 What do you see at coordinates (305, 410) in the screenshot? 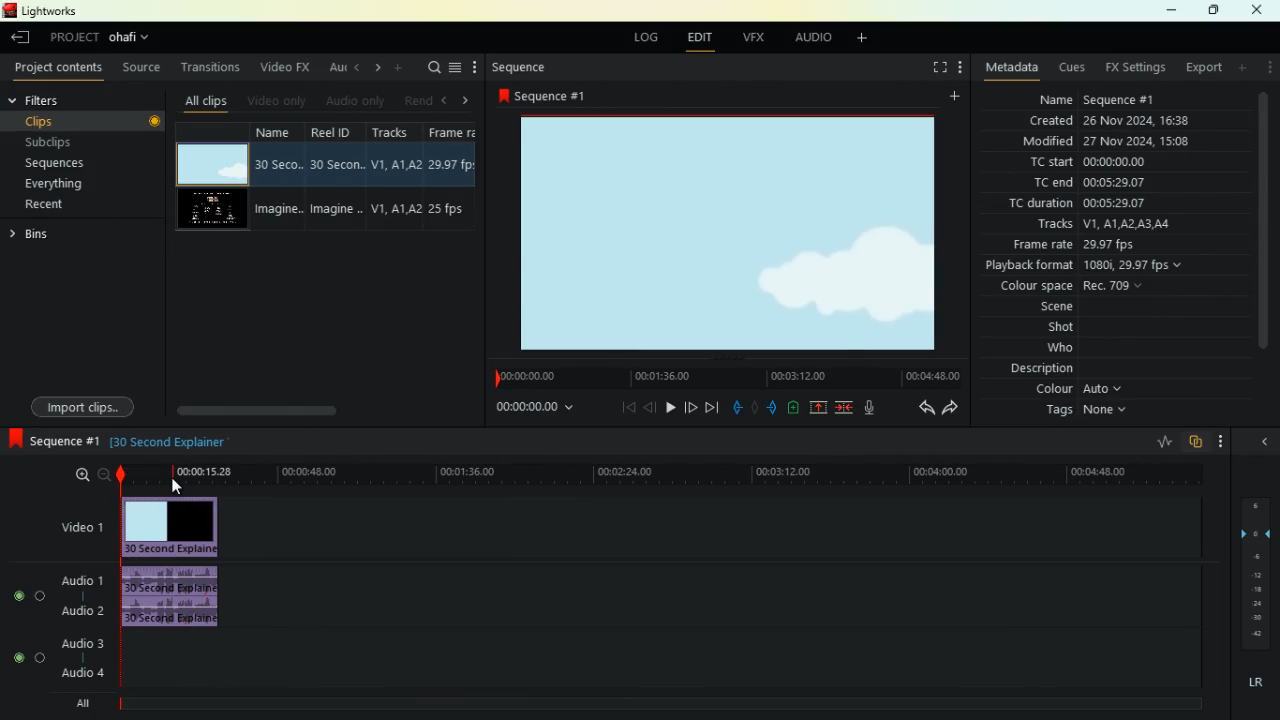
I see `scroll` at bounding box center [305, 410].